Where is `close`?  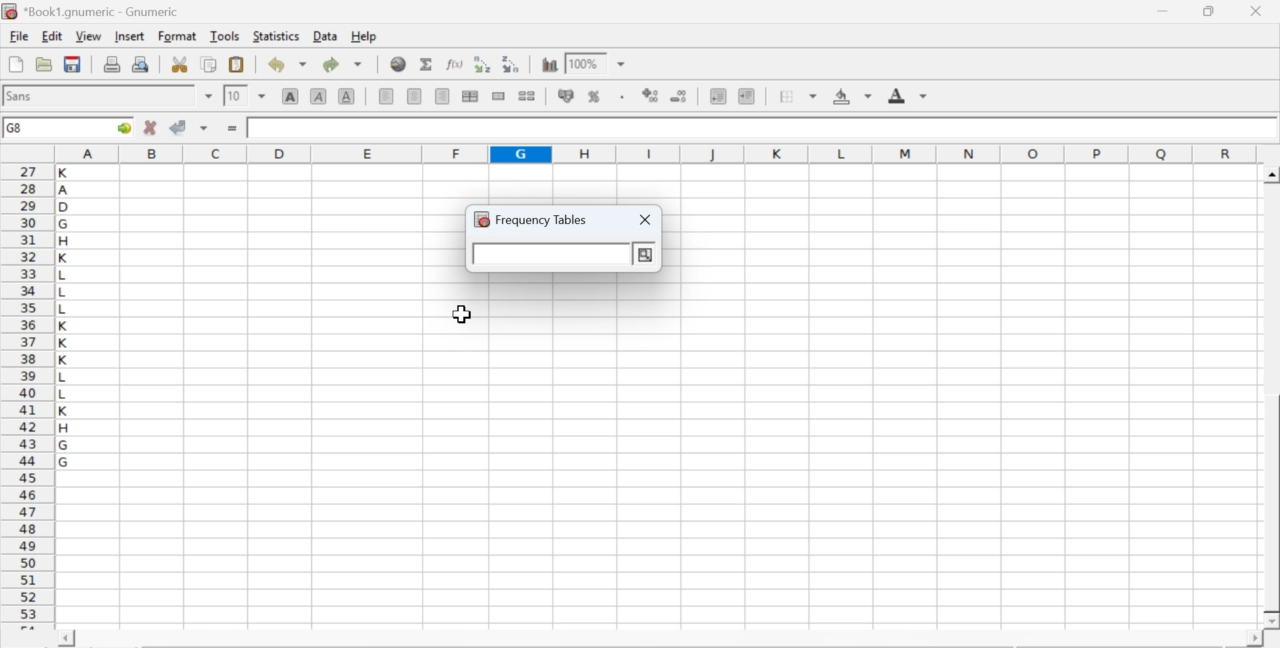 close is located at coordinates (646, 221).